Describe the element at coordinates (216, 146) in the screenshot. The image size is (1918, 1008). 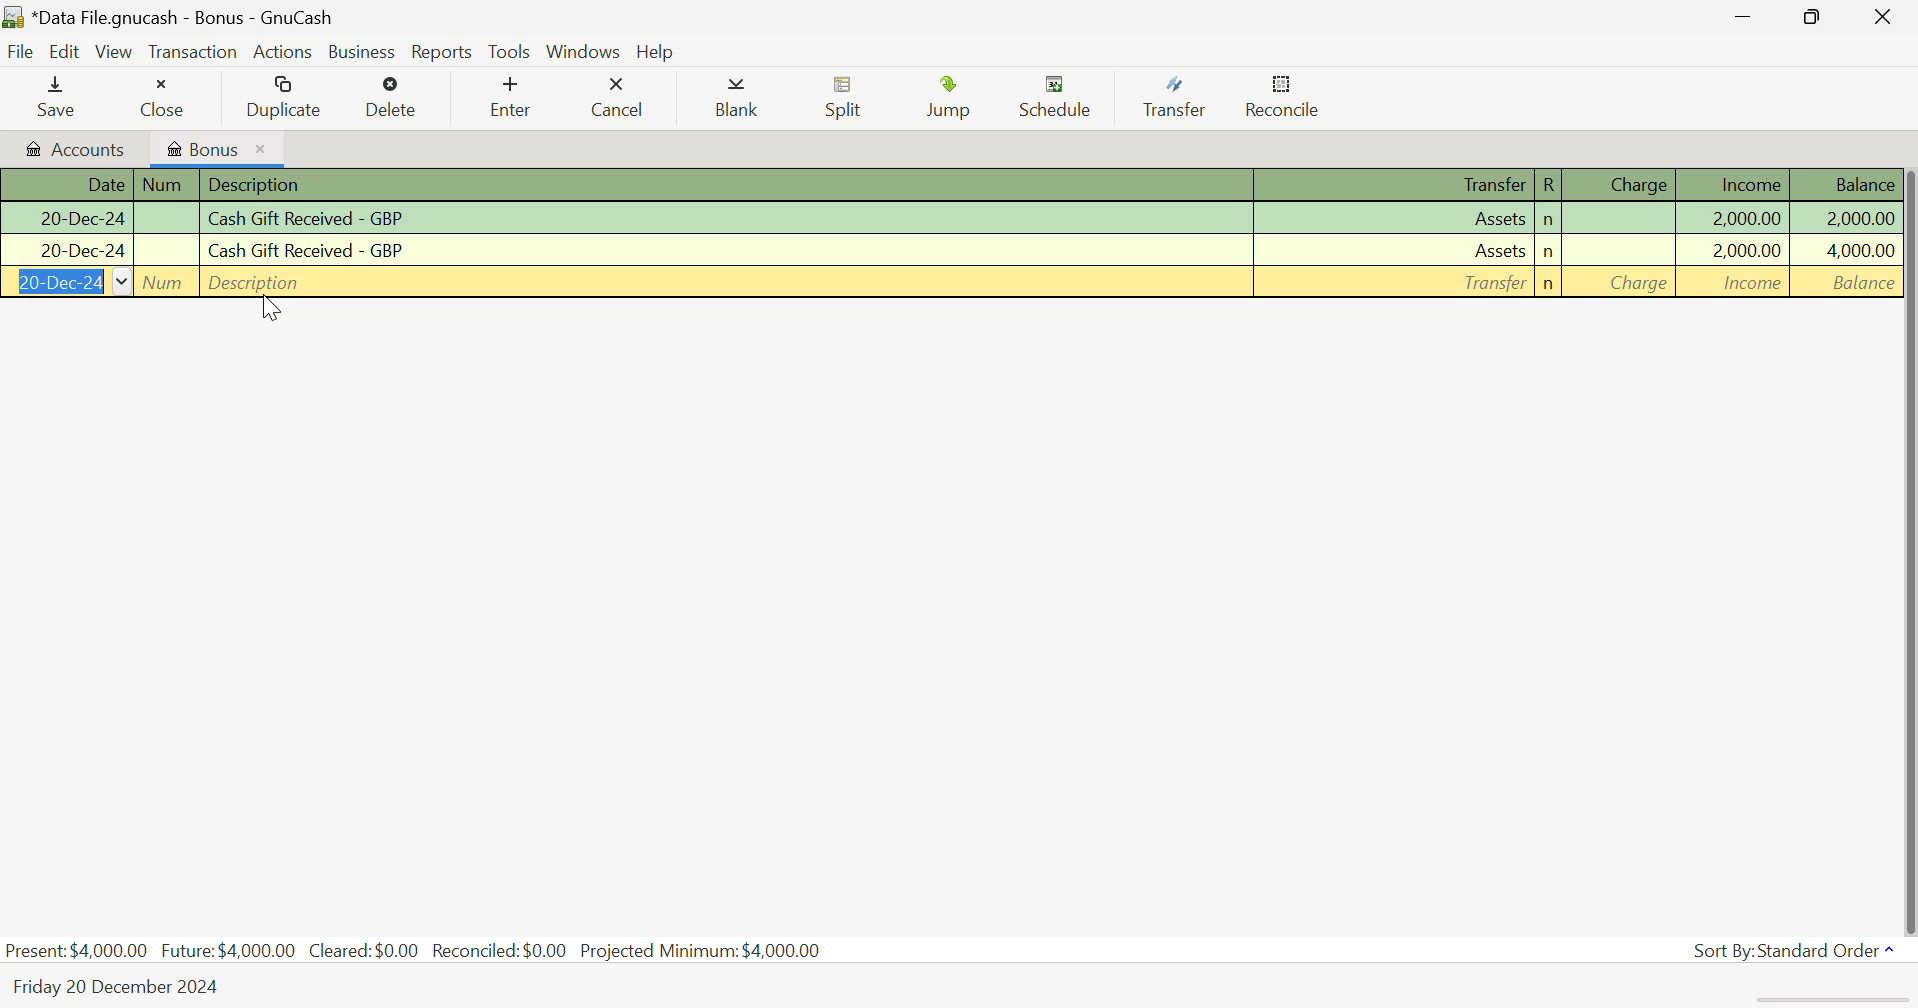
I see `Bonus Tab` at that location.